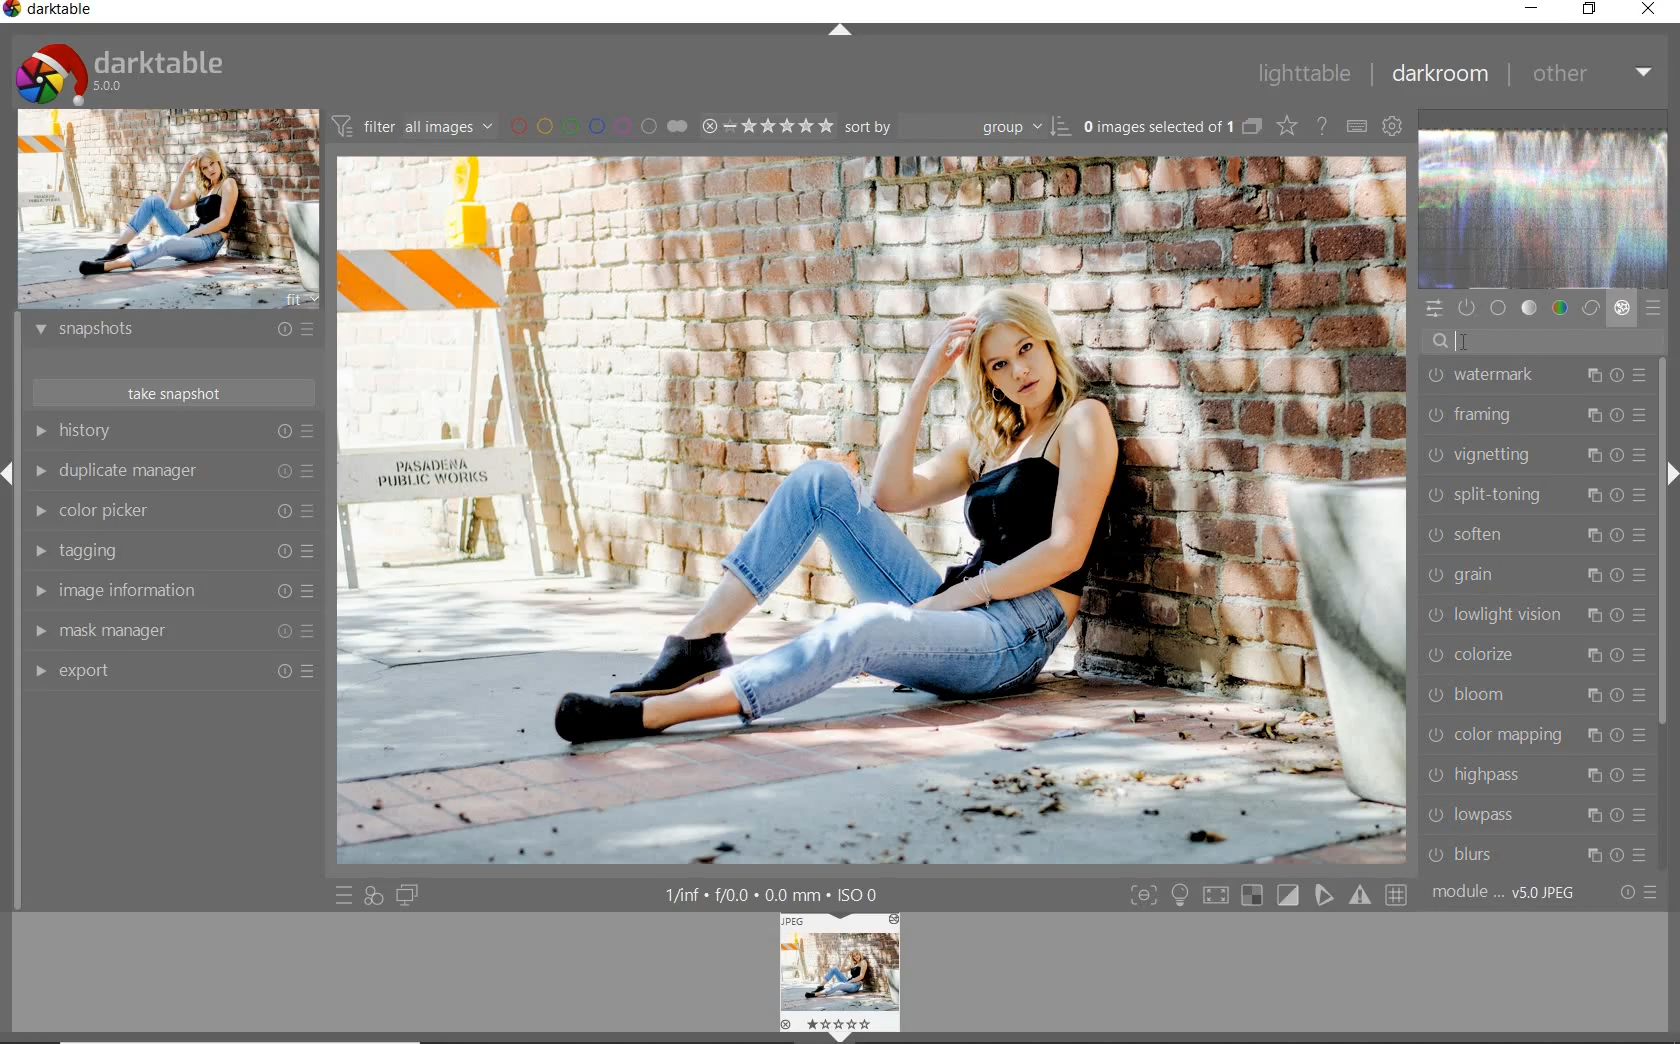 This screenshot has height=1044, width=1680. I want to click on set keyboard shortcuts, so click(1357, 127).